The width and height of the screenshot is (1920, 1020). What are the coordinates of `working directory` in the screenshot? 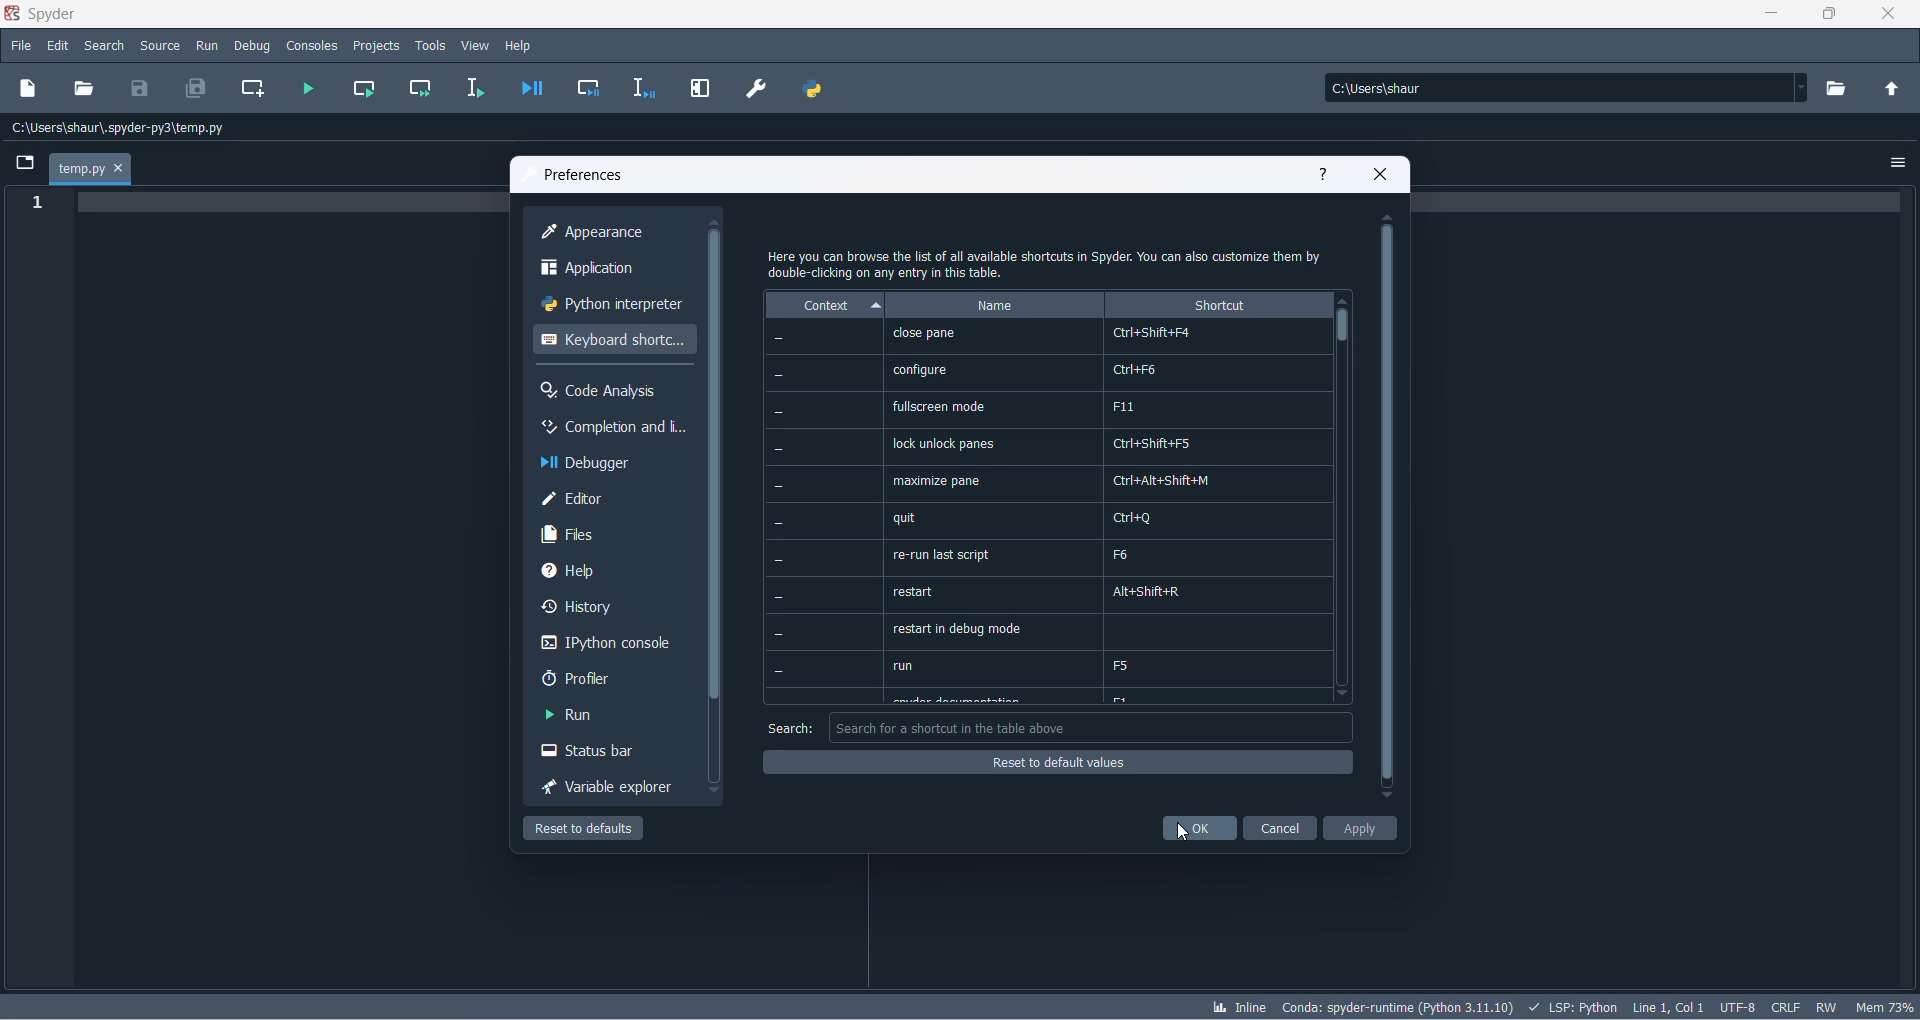 It's located at (1841, 90).